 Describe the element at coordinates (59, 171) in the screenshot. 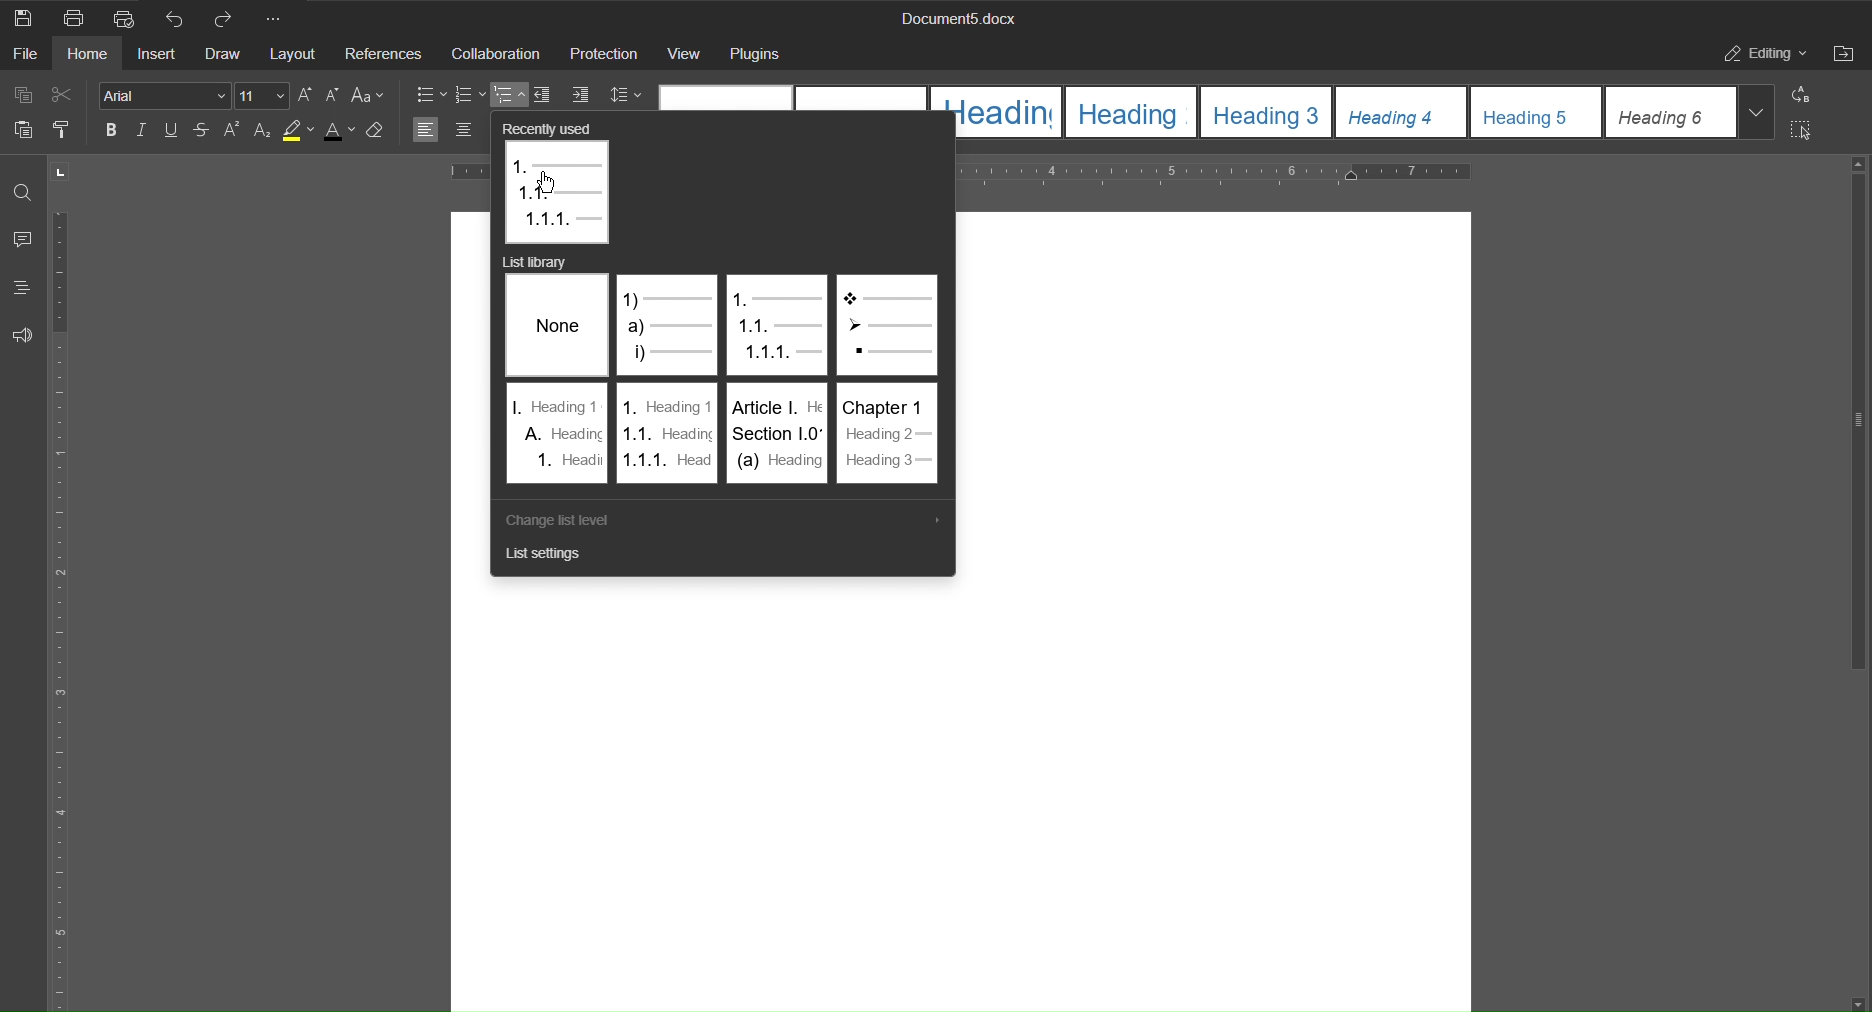

I see `page orientation` at that location.